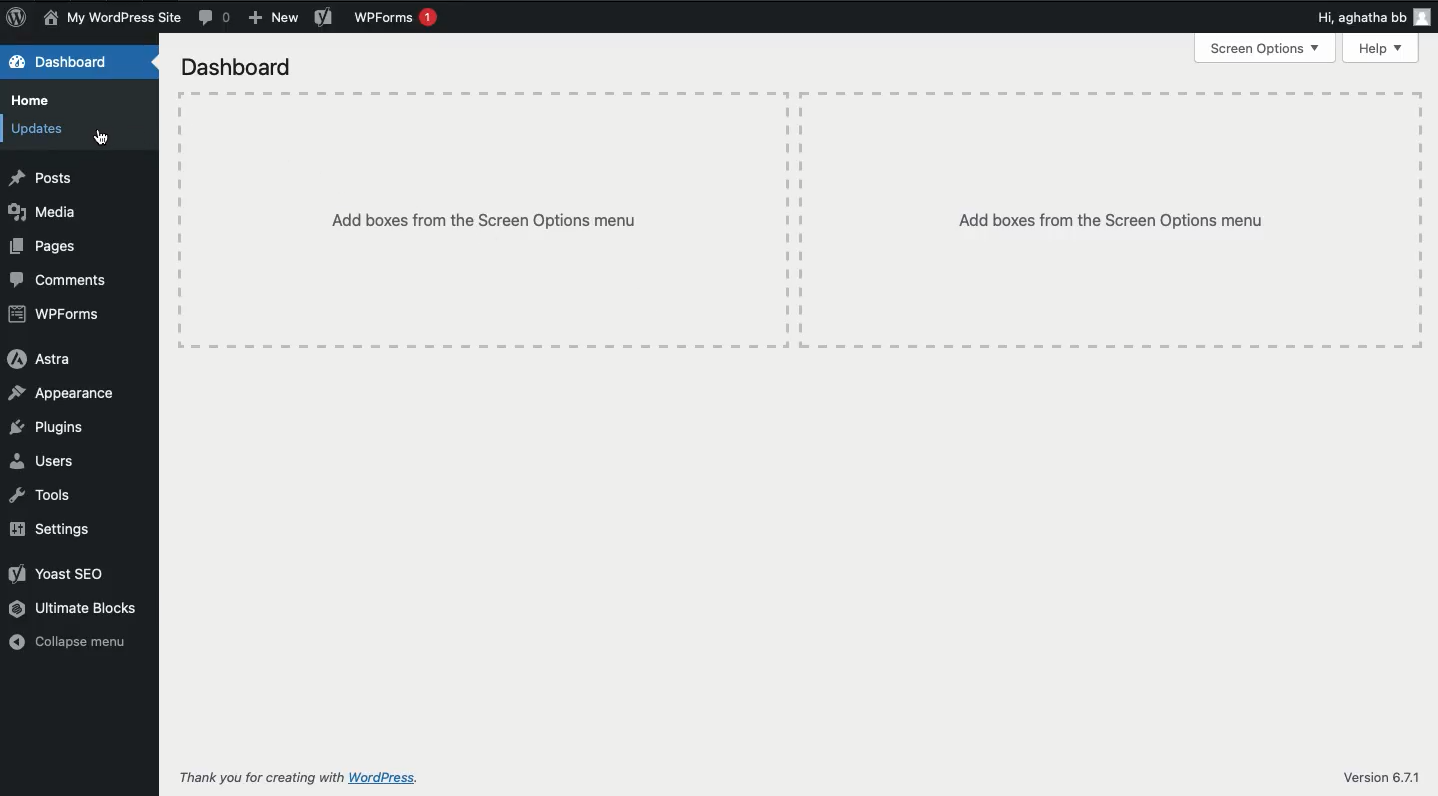 This screenshot has height=796, width=1438. I want to click on Collapse menu, so click(71, 643).